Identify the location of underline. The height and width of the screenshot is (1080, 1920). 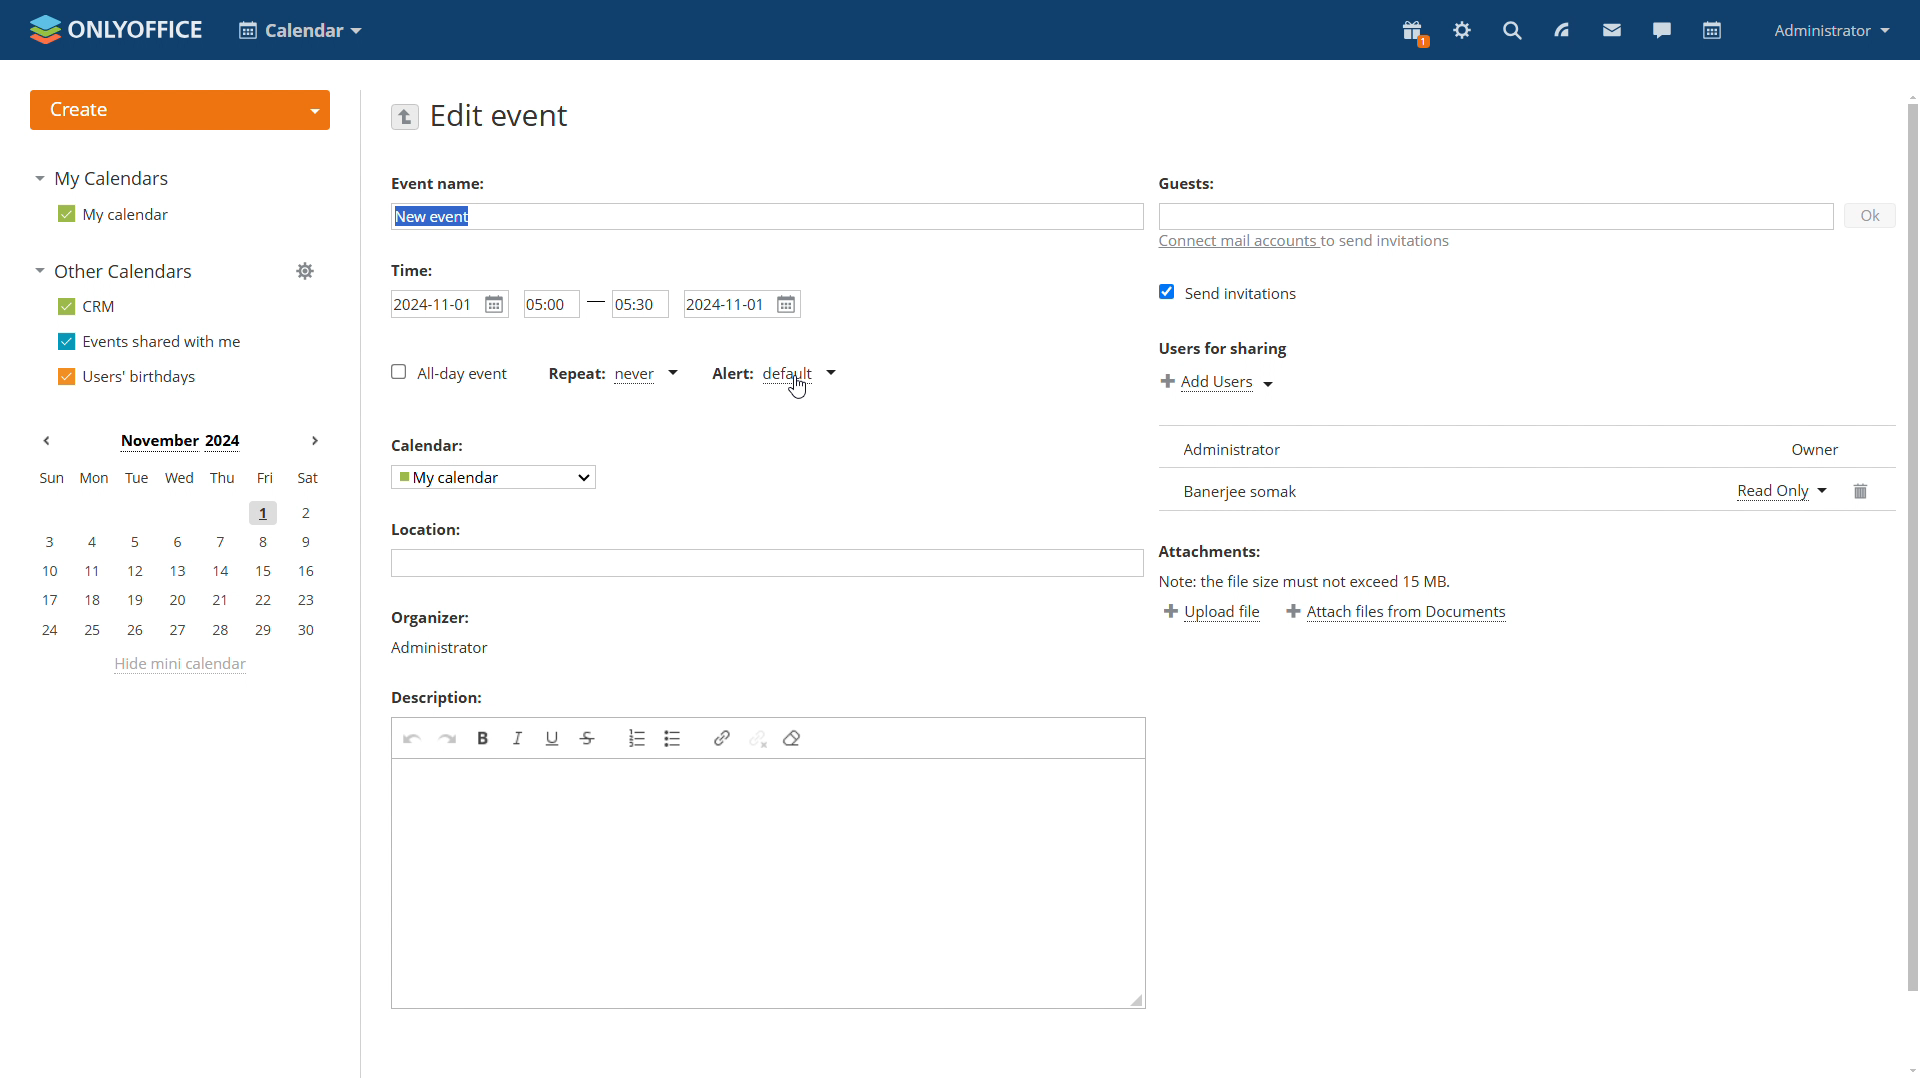
(552, 738).